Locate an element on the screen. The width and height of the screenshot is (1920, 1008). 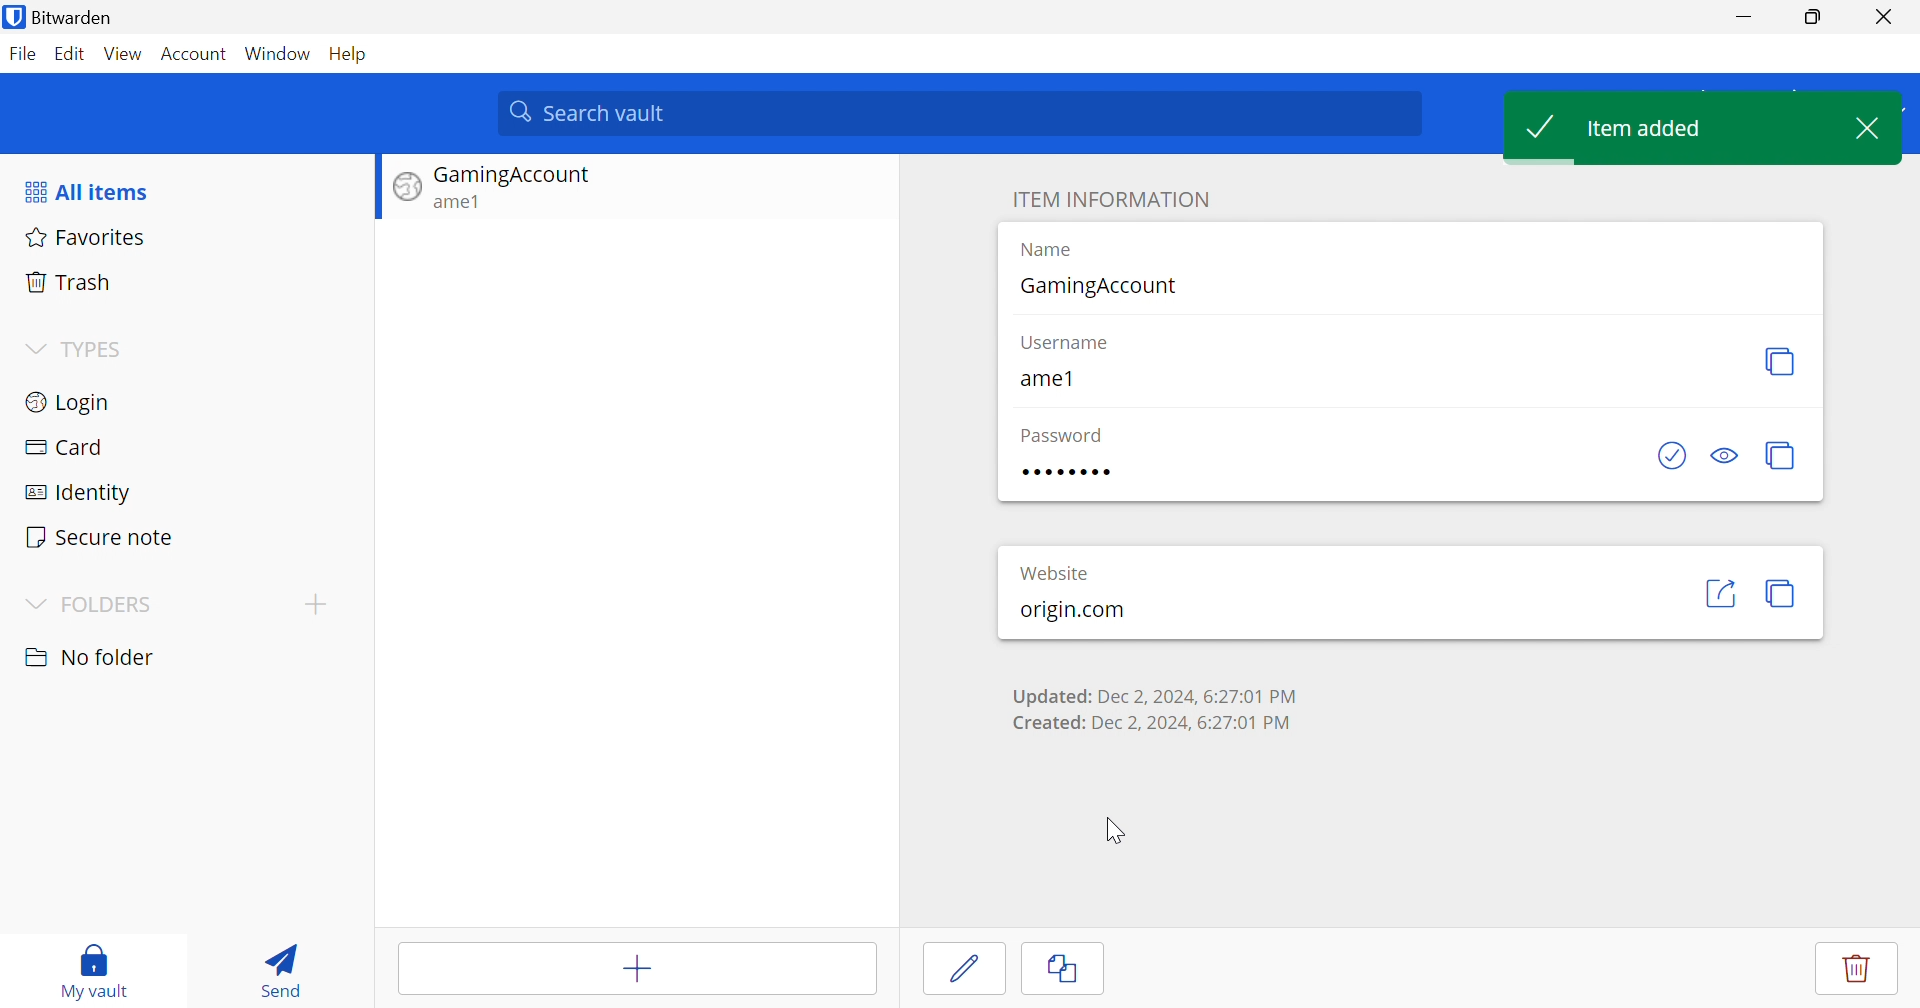
Check is password has been exposed is located at coordinates (1667, 454).